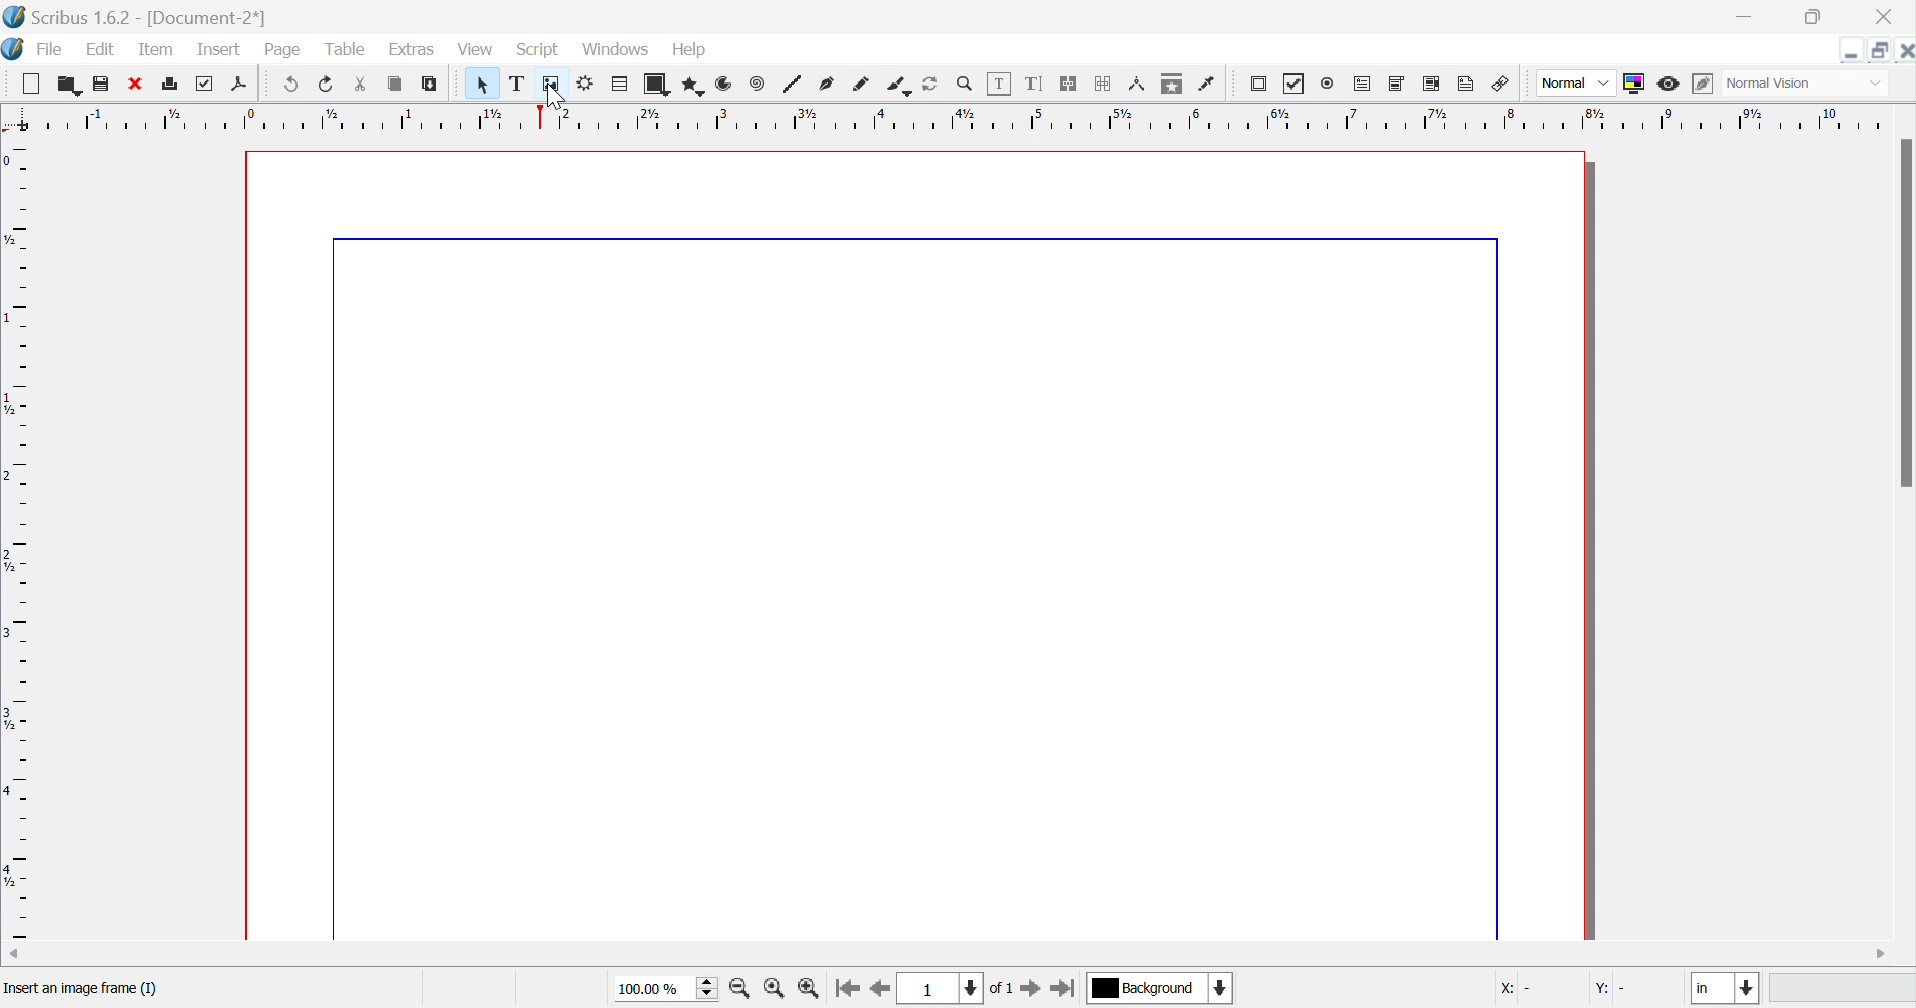 The height and width of the screenshot is (1008, 1916). What do you see at coordinates (1299, 84) in the screenshot?
I see `PDF checkbox` at bounding box center [1299, 84].